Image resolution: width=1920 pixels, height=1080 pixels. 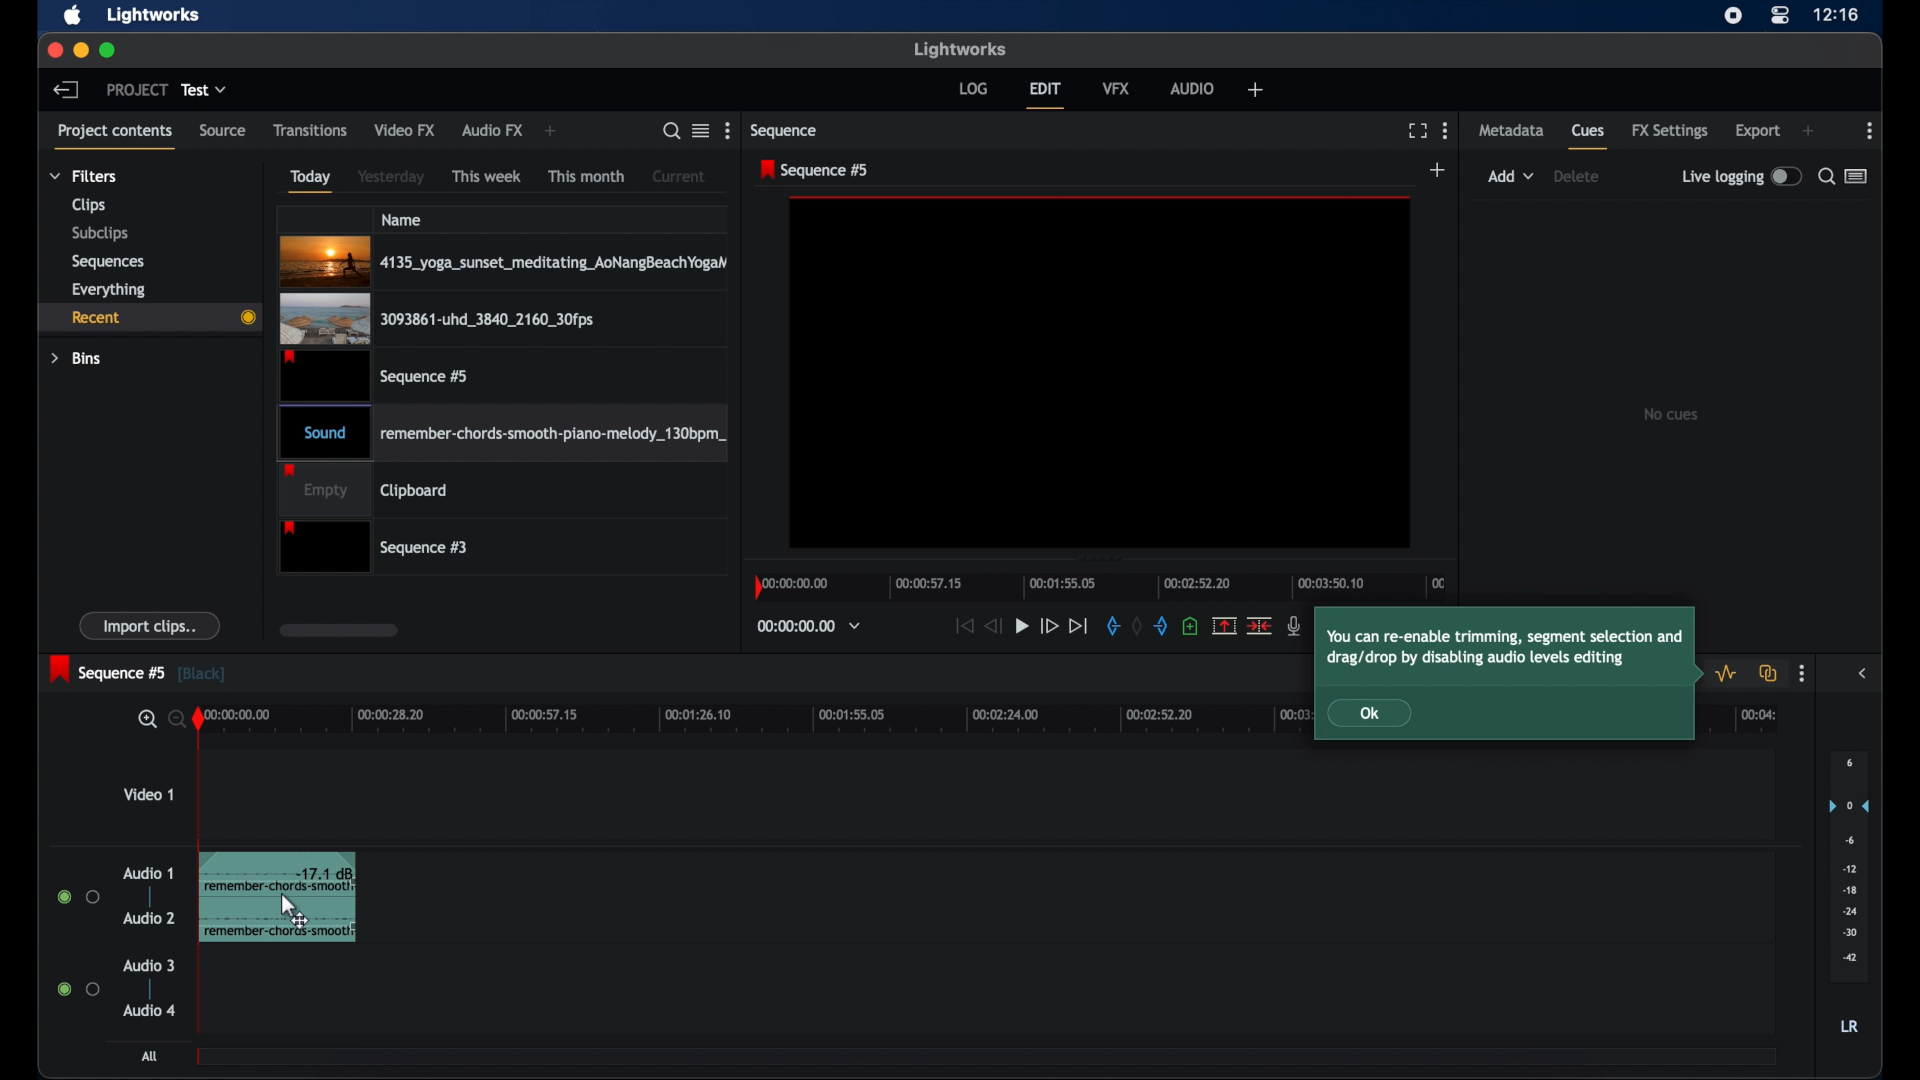 What do you see at coordinates (1858, 176) in the screenshot?
I see `toggle list or logger view` at bounding box center [1858, 176].